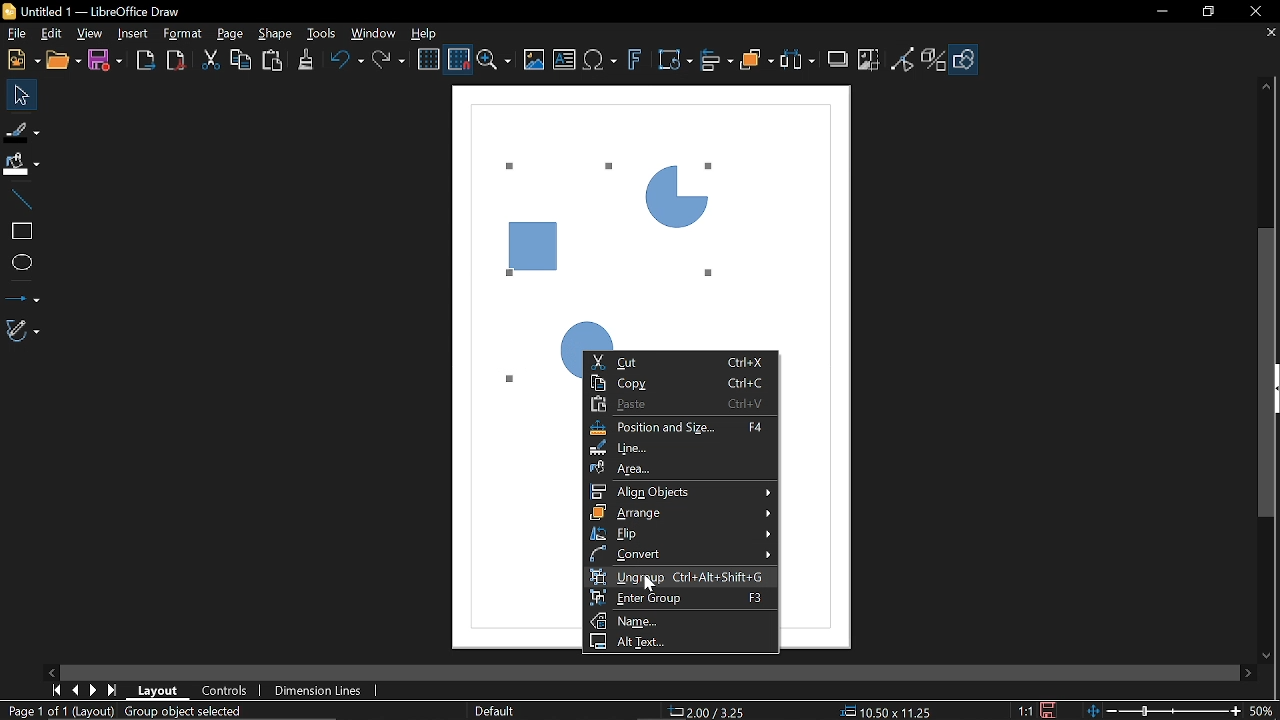 The width and height of the screenshot is (1280, 720). What do you see at coordinates (493, 711) in the screenshot?
I see `Slide master name` at bounding box center [493, 711].